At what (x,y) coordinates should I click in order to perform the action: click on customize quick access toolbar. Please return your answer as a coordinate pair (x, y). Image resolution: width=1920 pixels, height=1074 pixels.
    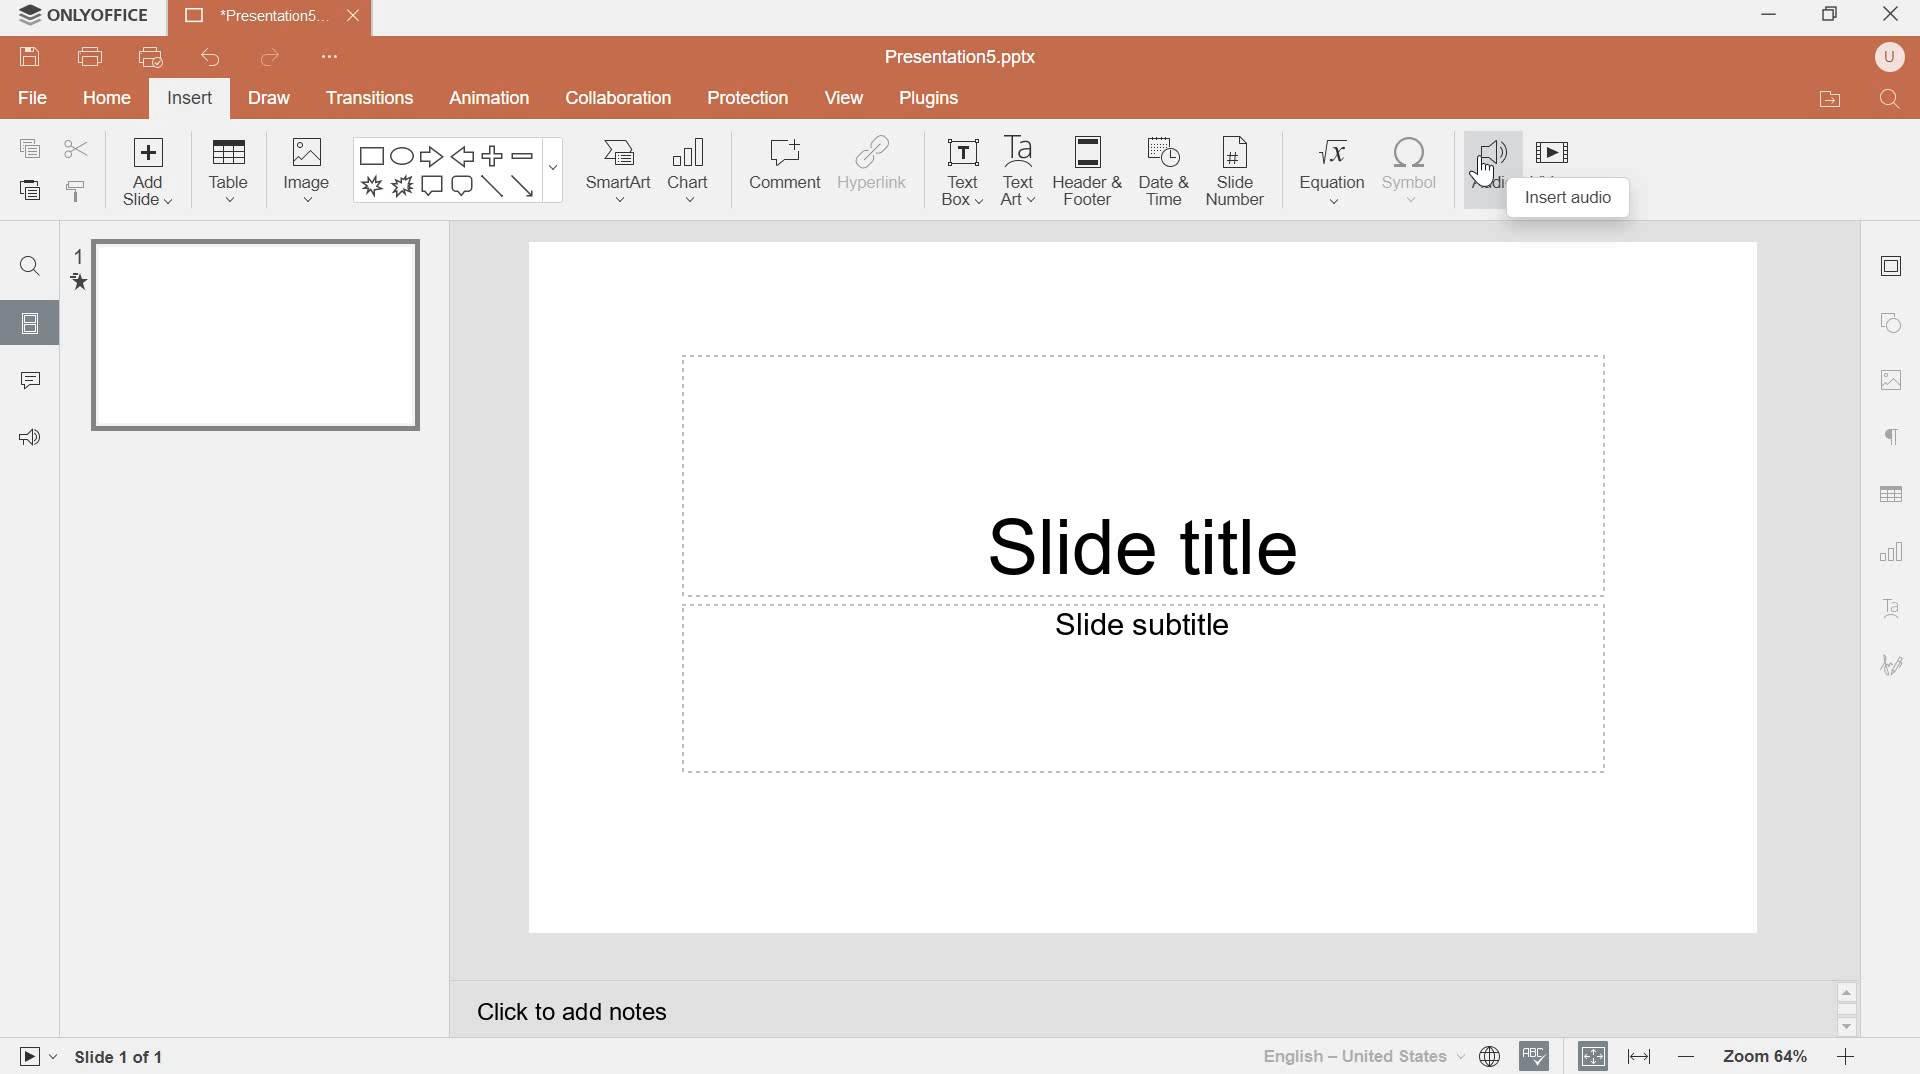
    Looking at the image, I should click on (334, 56).